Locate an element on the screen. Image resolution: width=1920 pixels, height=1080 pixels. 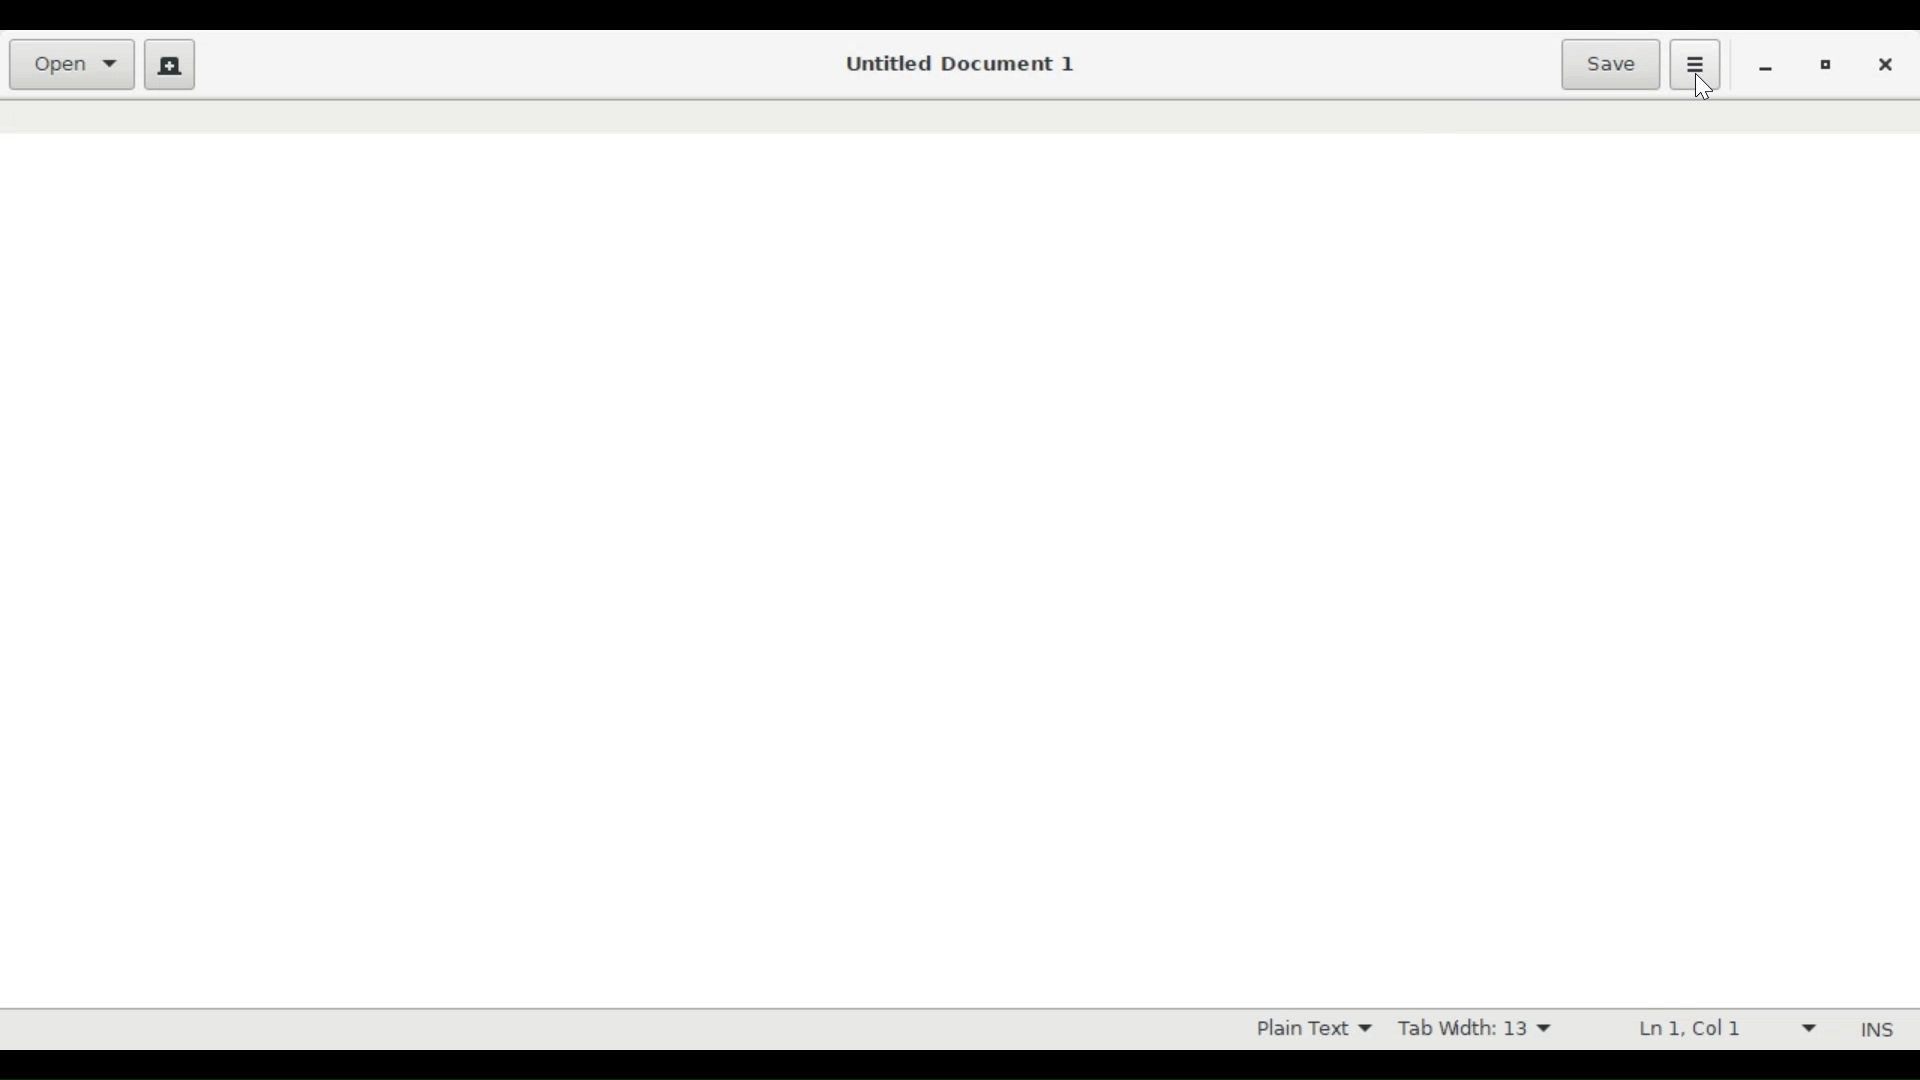
Untitled Document 1 is located at coordinates (964, 64).